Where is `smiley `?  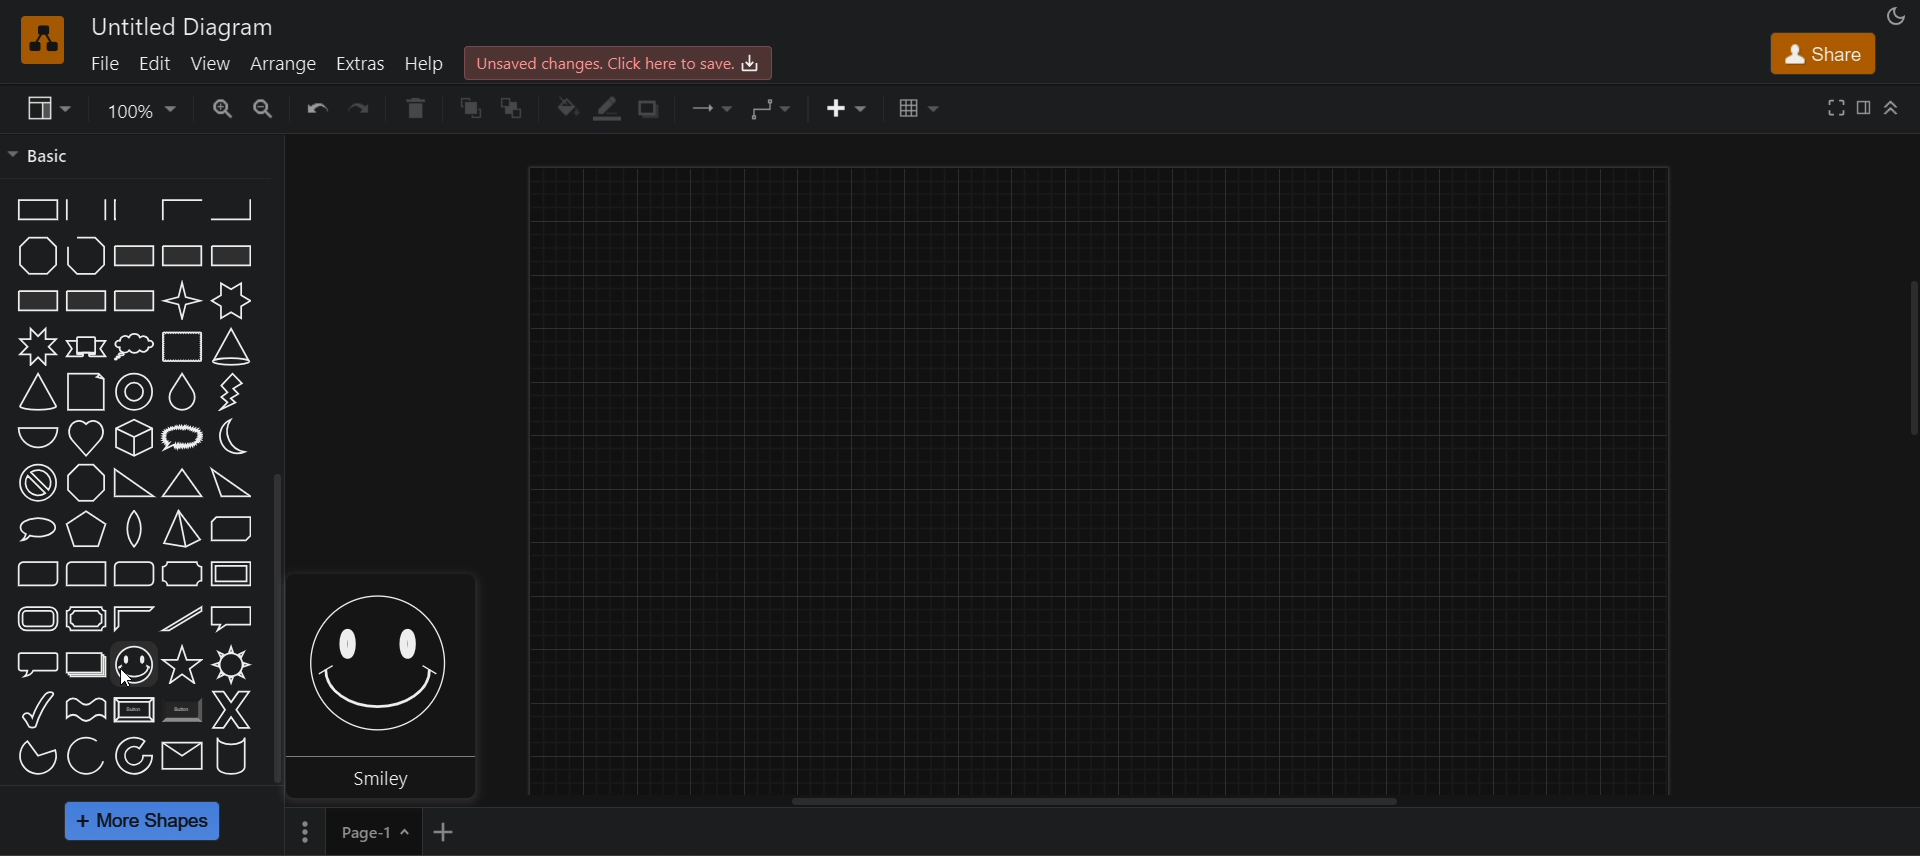
smiley  is located at coordinates (134, 665).